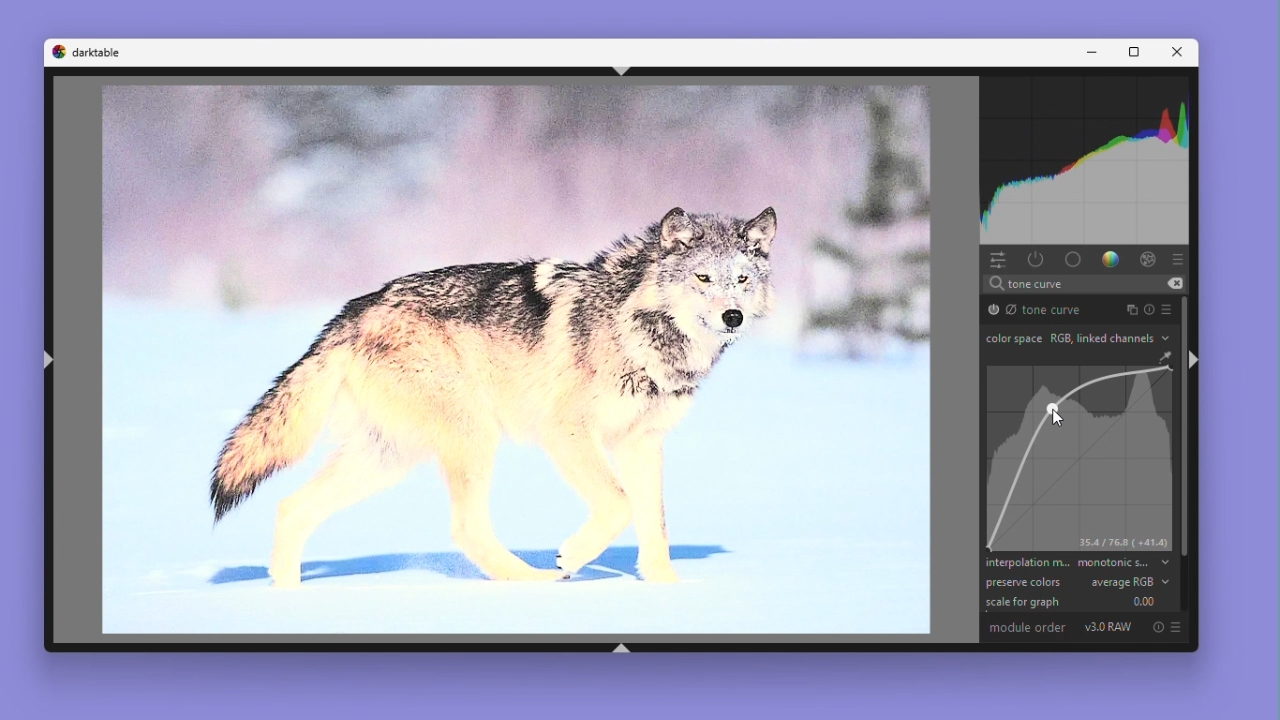 The image size is (1280, 720). I want to click on shift+ctrl+t, so click(619, 71).